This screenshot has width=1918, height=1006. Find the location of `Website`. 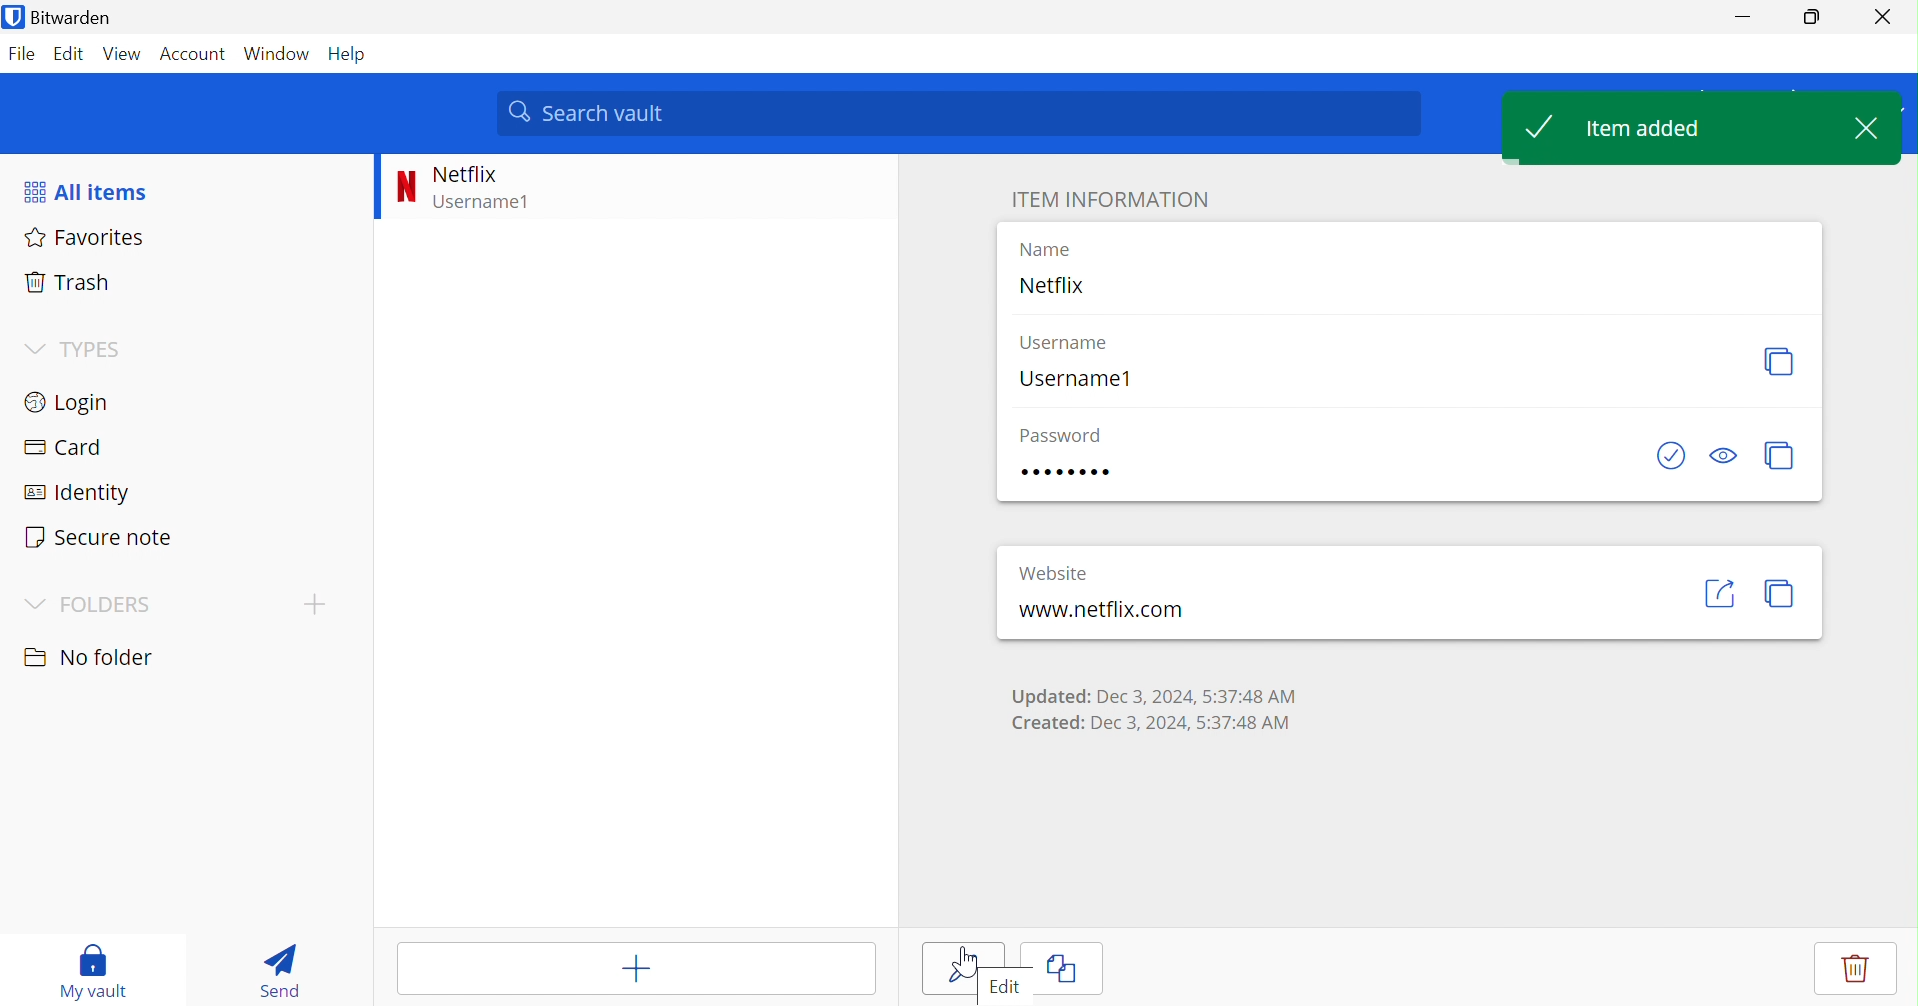

Website is located at coordinates (1054, 572).